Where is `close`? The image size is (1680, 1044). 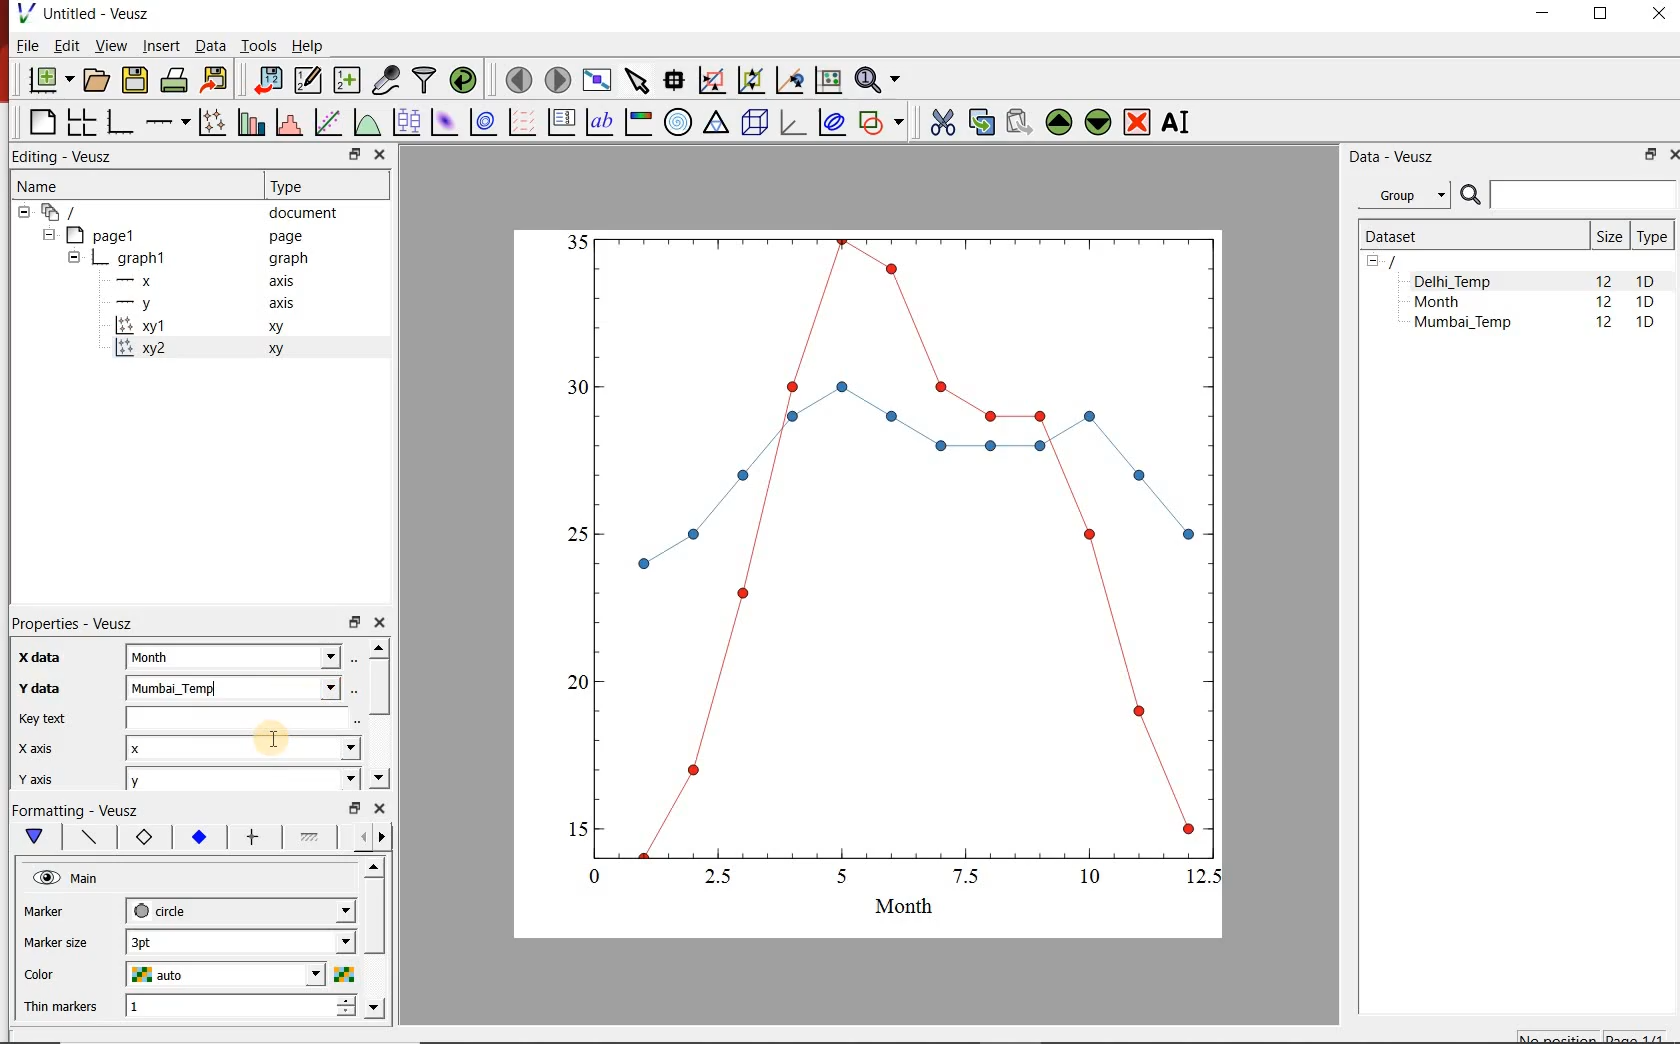
close is located at coordinates (378, 623).